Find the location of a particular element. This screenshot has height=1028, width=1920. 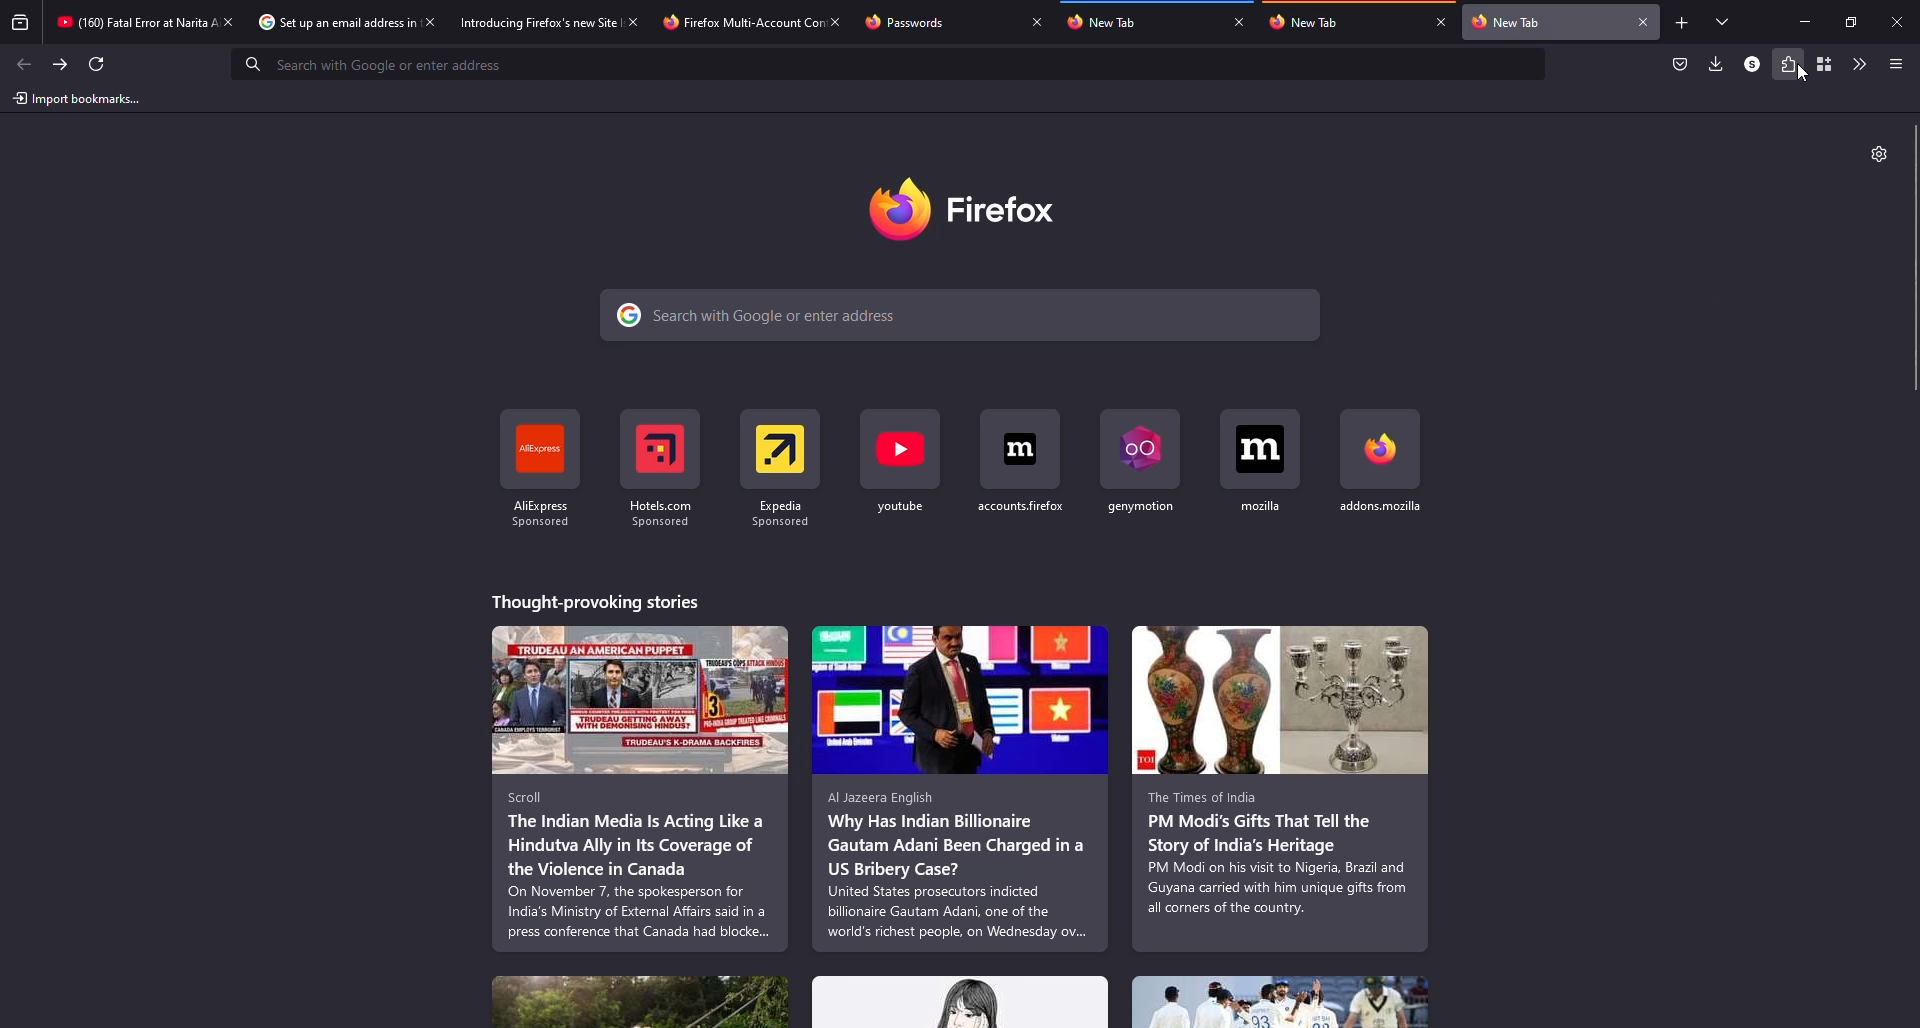

tabs is located at coordinates (1724, 21).